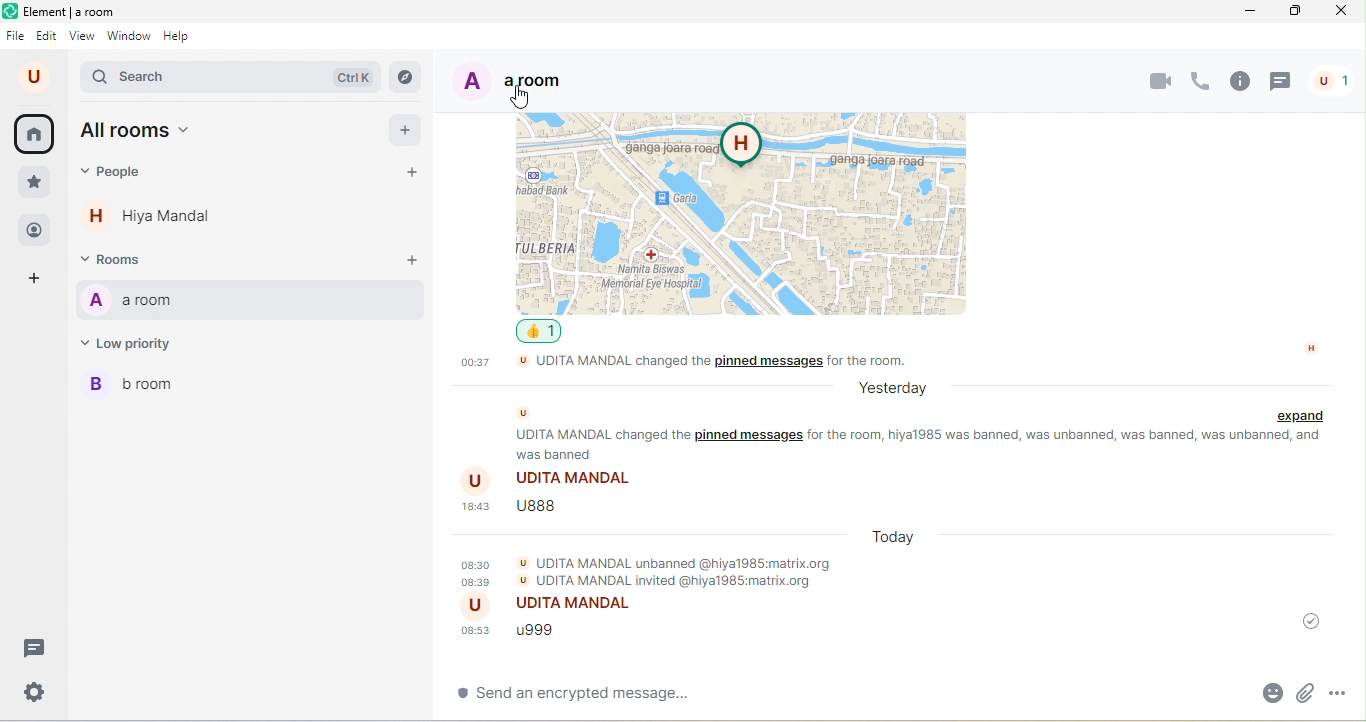 The width and height of the screenshot is (1366, 722). Describe the element at coordinates (33, 77) in the screenshot. I see `u` at that location.